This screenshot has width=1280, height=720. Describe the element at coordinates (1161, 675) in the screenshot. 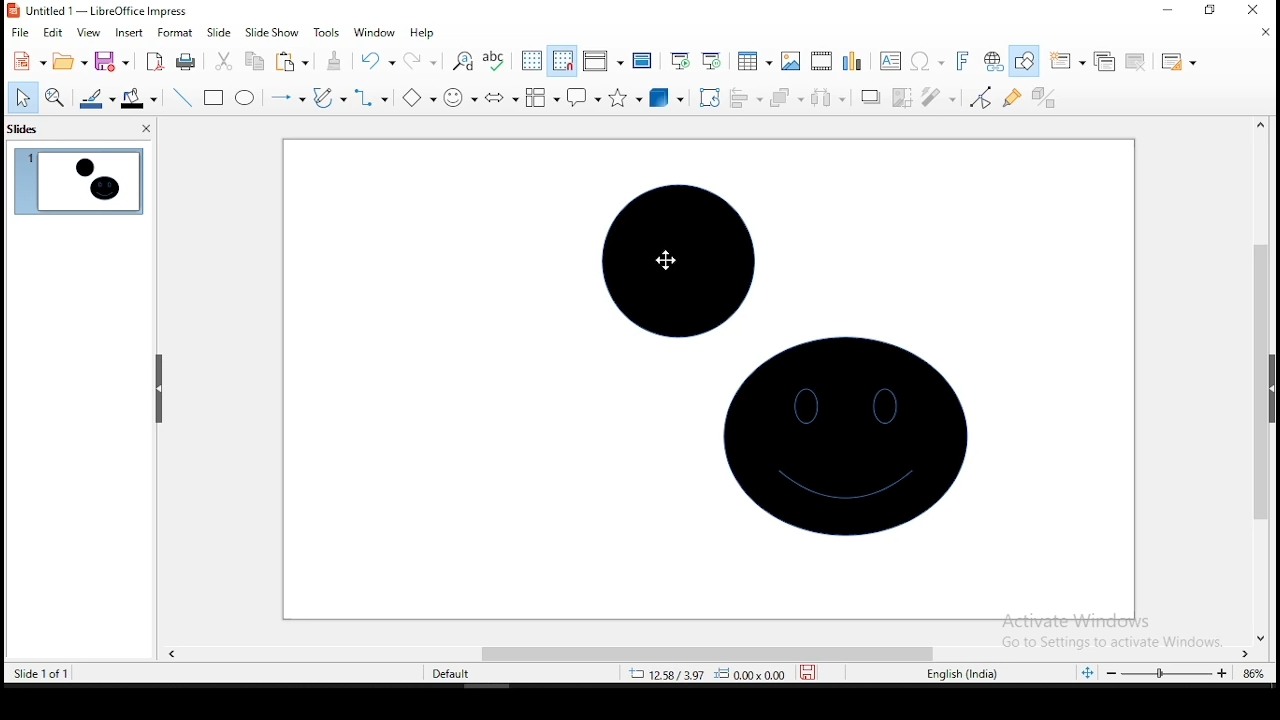

I see `zoom slider` at that location.